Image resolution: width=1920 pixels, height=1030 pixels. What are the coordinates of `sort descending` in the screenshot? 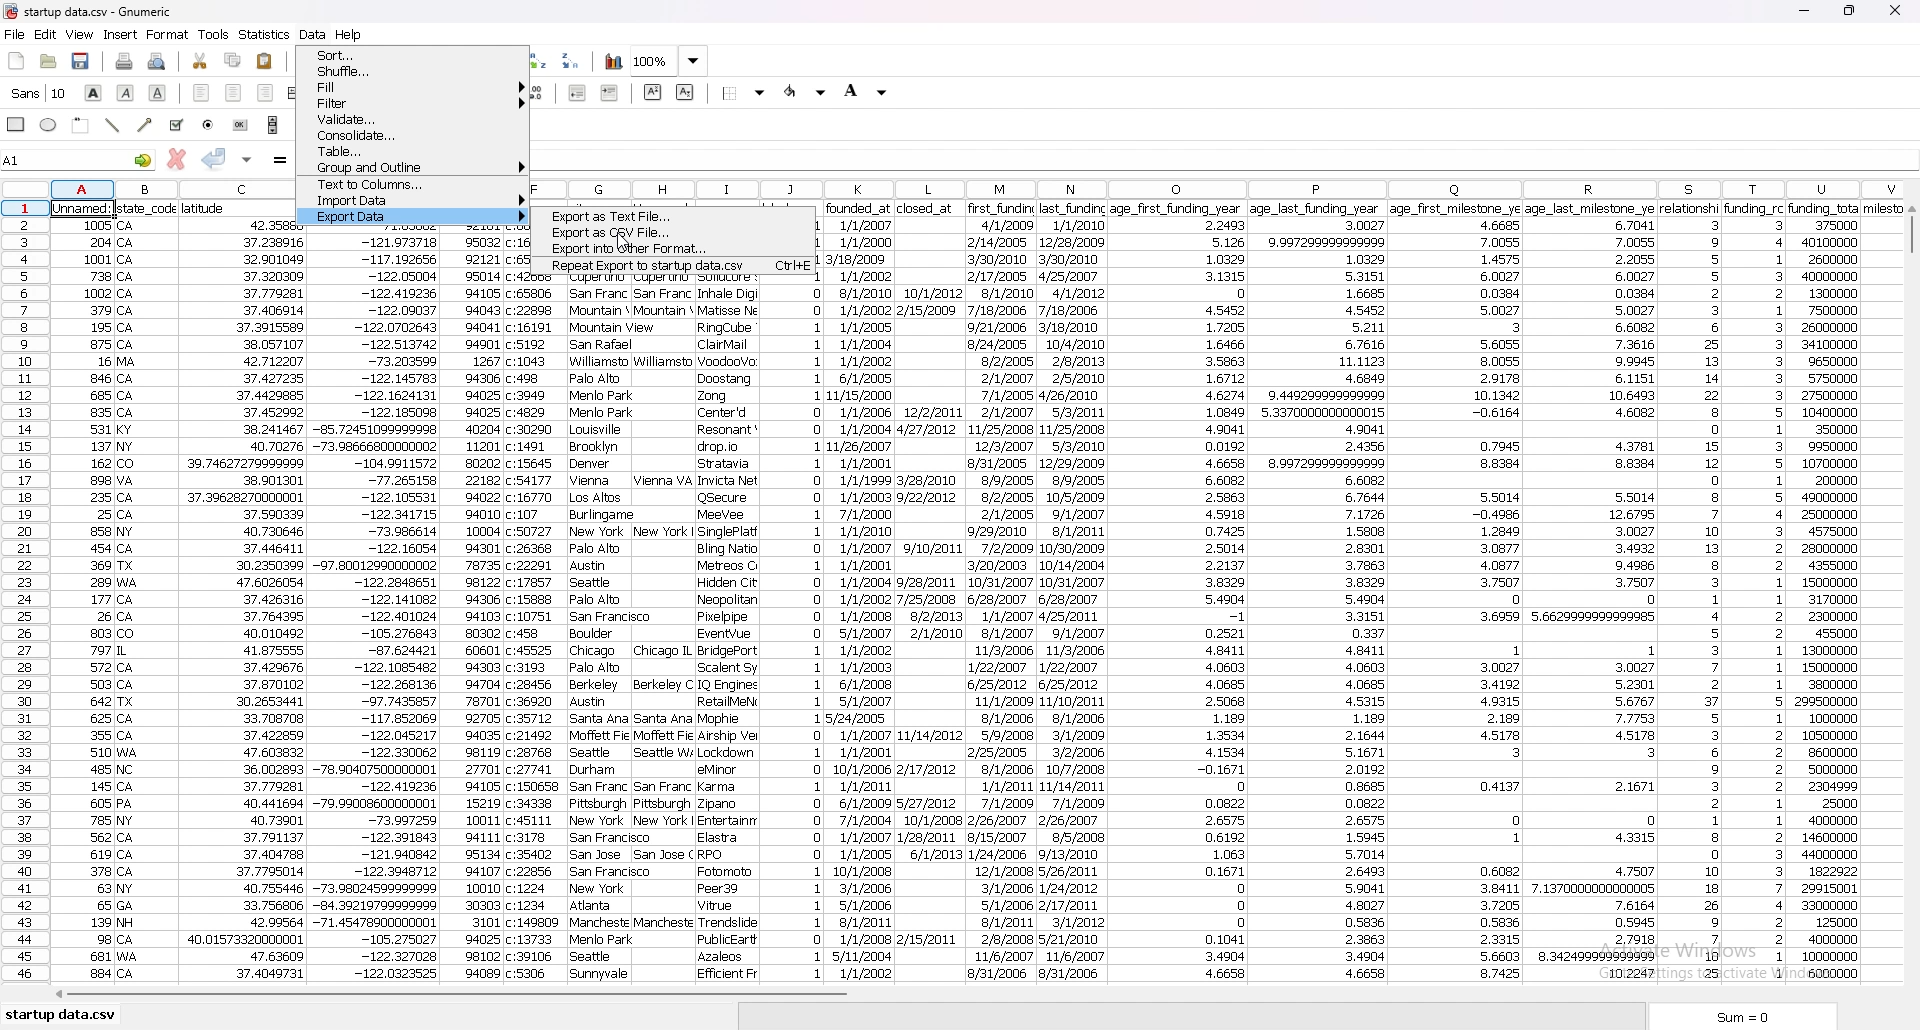 It's located at (571, 60).